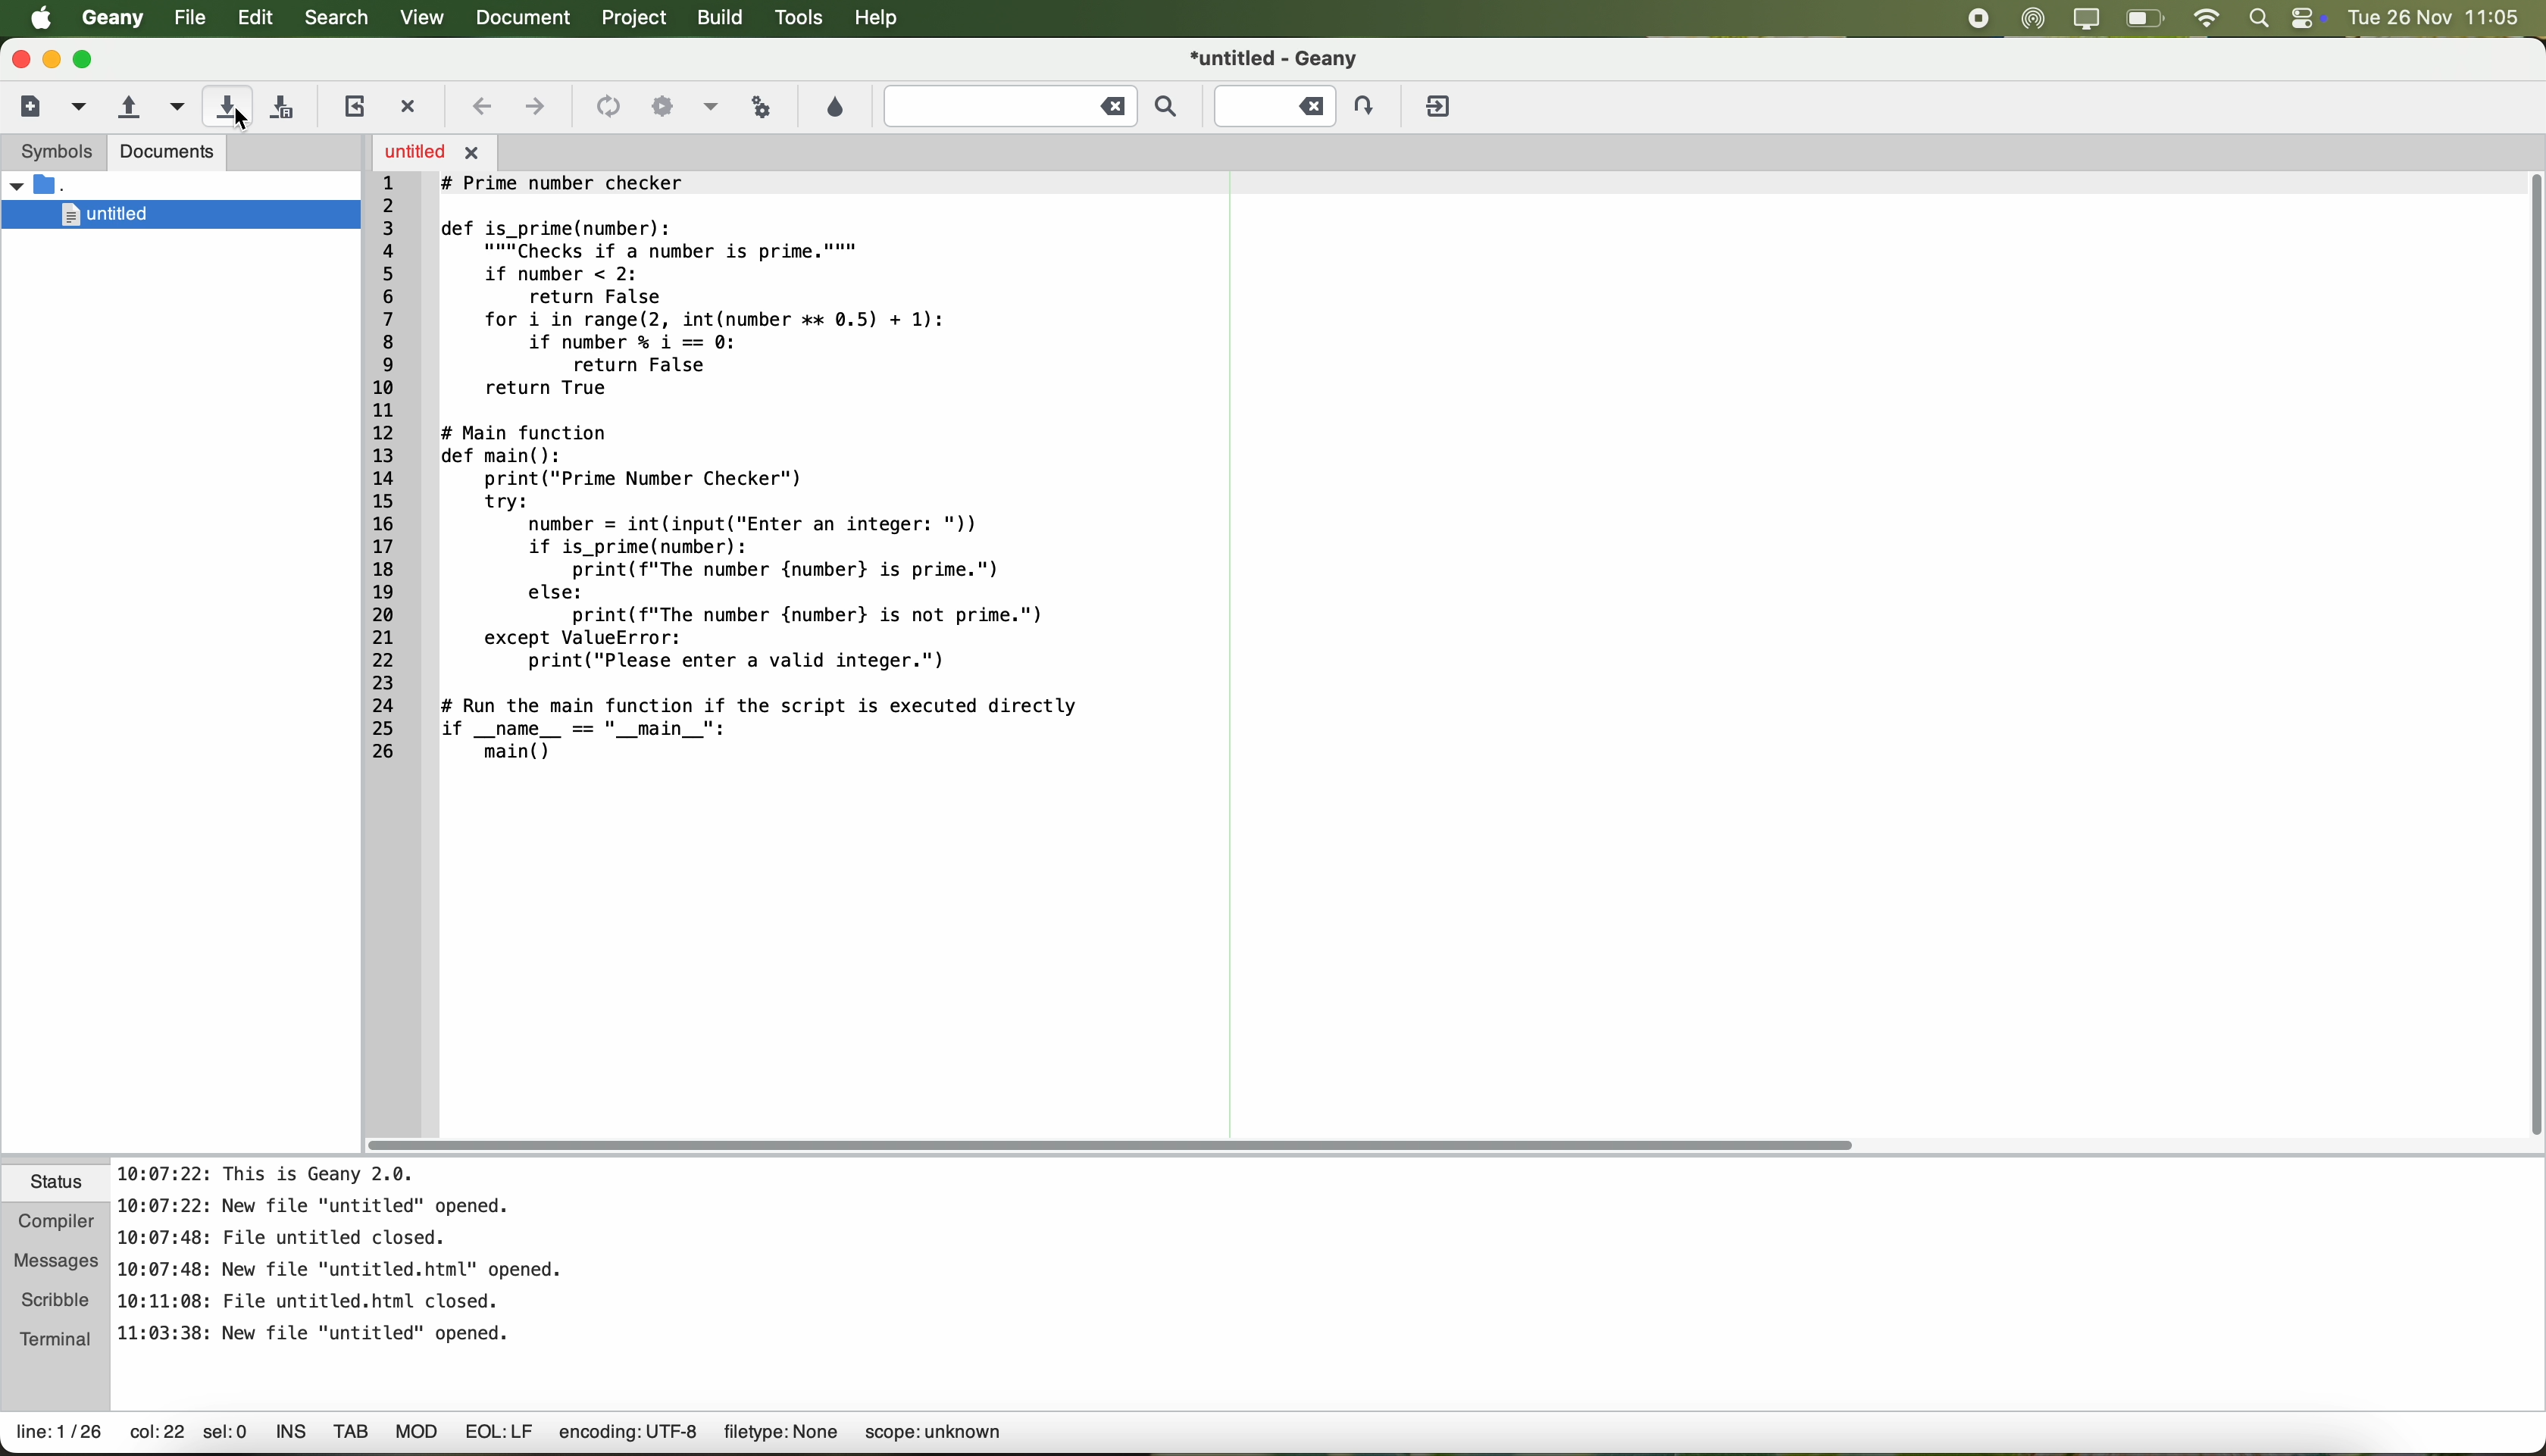 This screenshot has width=2546, height=1456. What do you see at coordinates (2307, 18) in the screenshot?
I see `controls` at bounding box center [2307, 18].